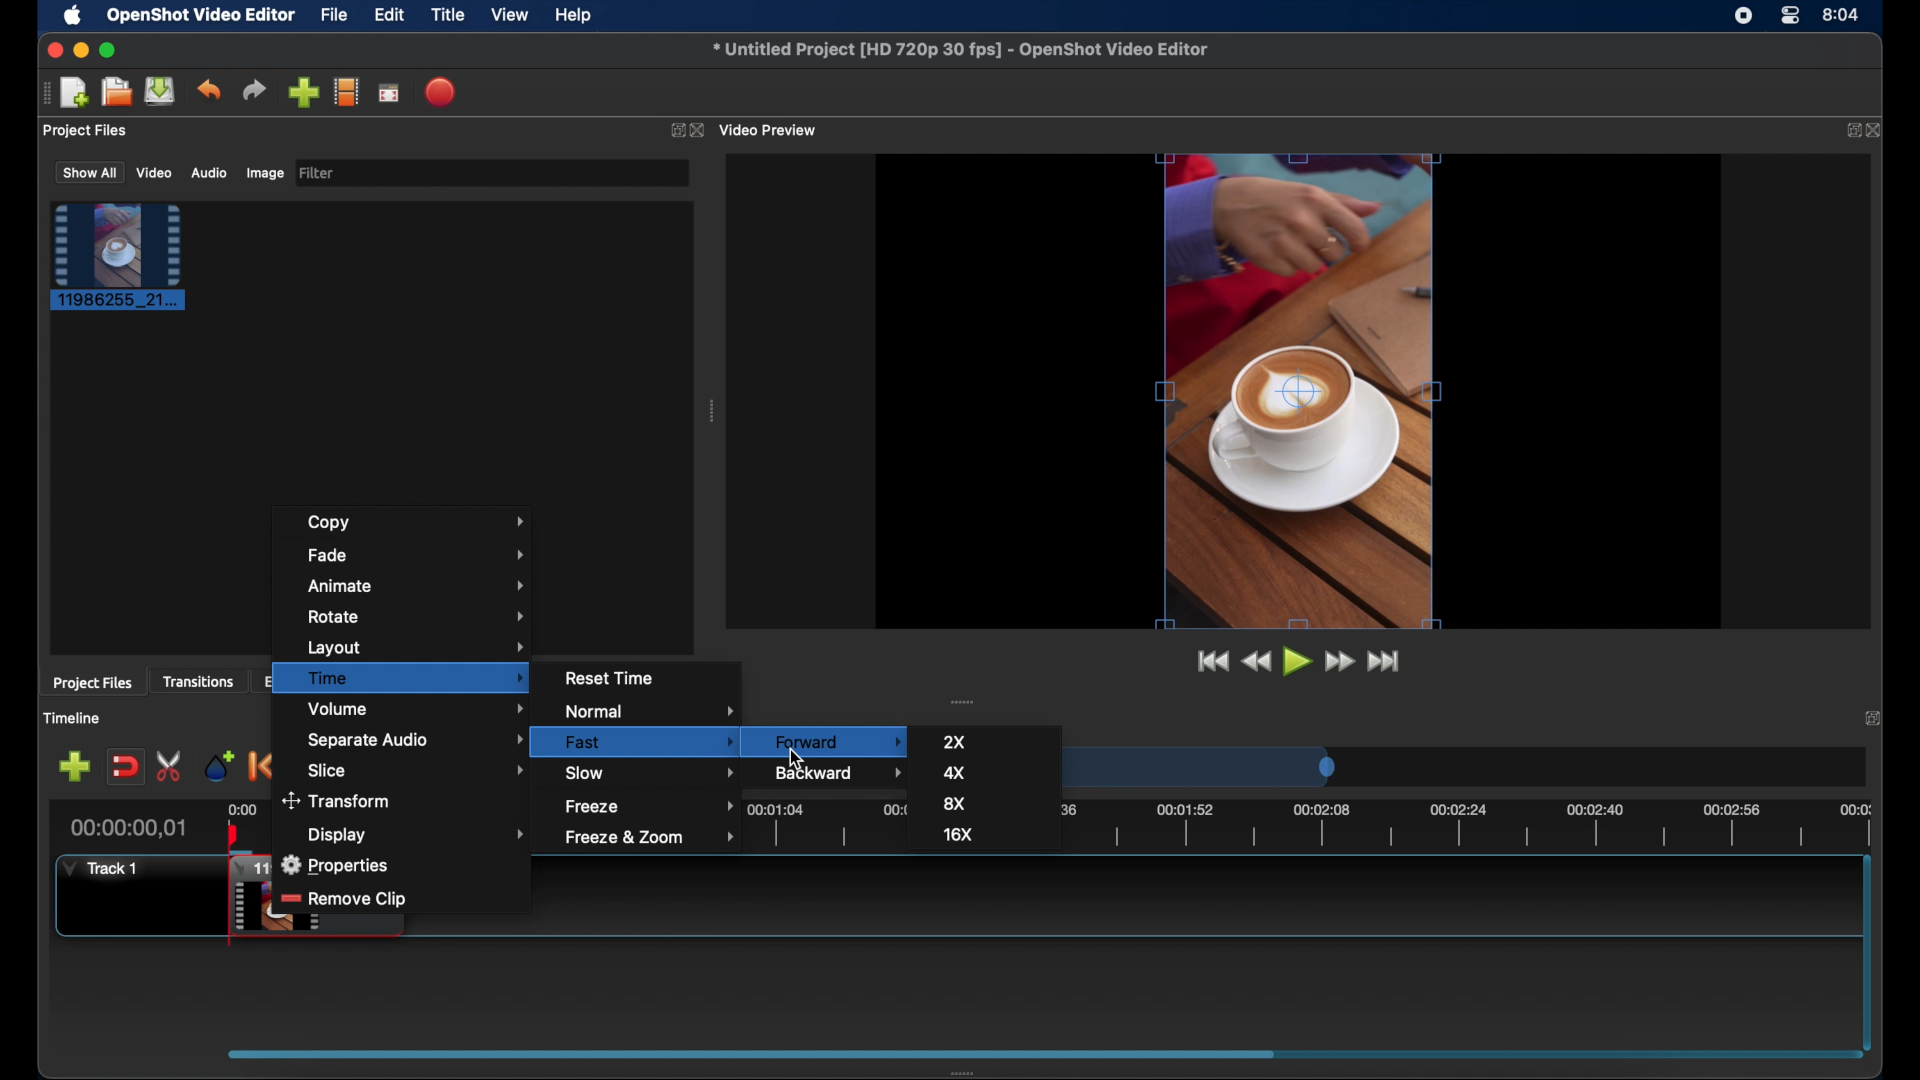 This screenshot has width=1920, height=1080. I want to click on project files, so click(93, 684).